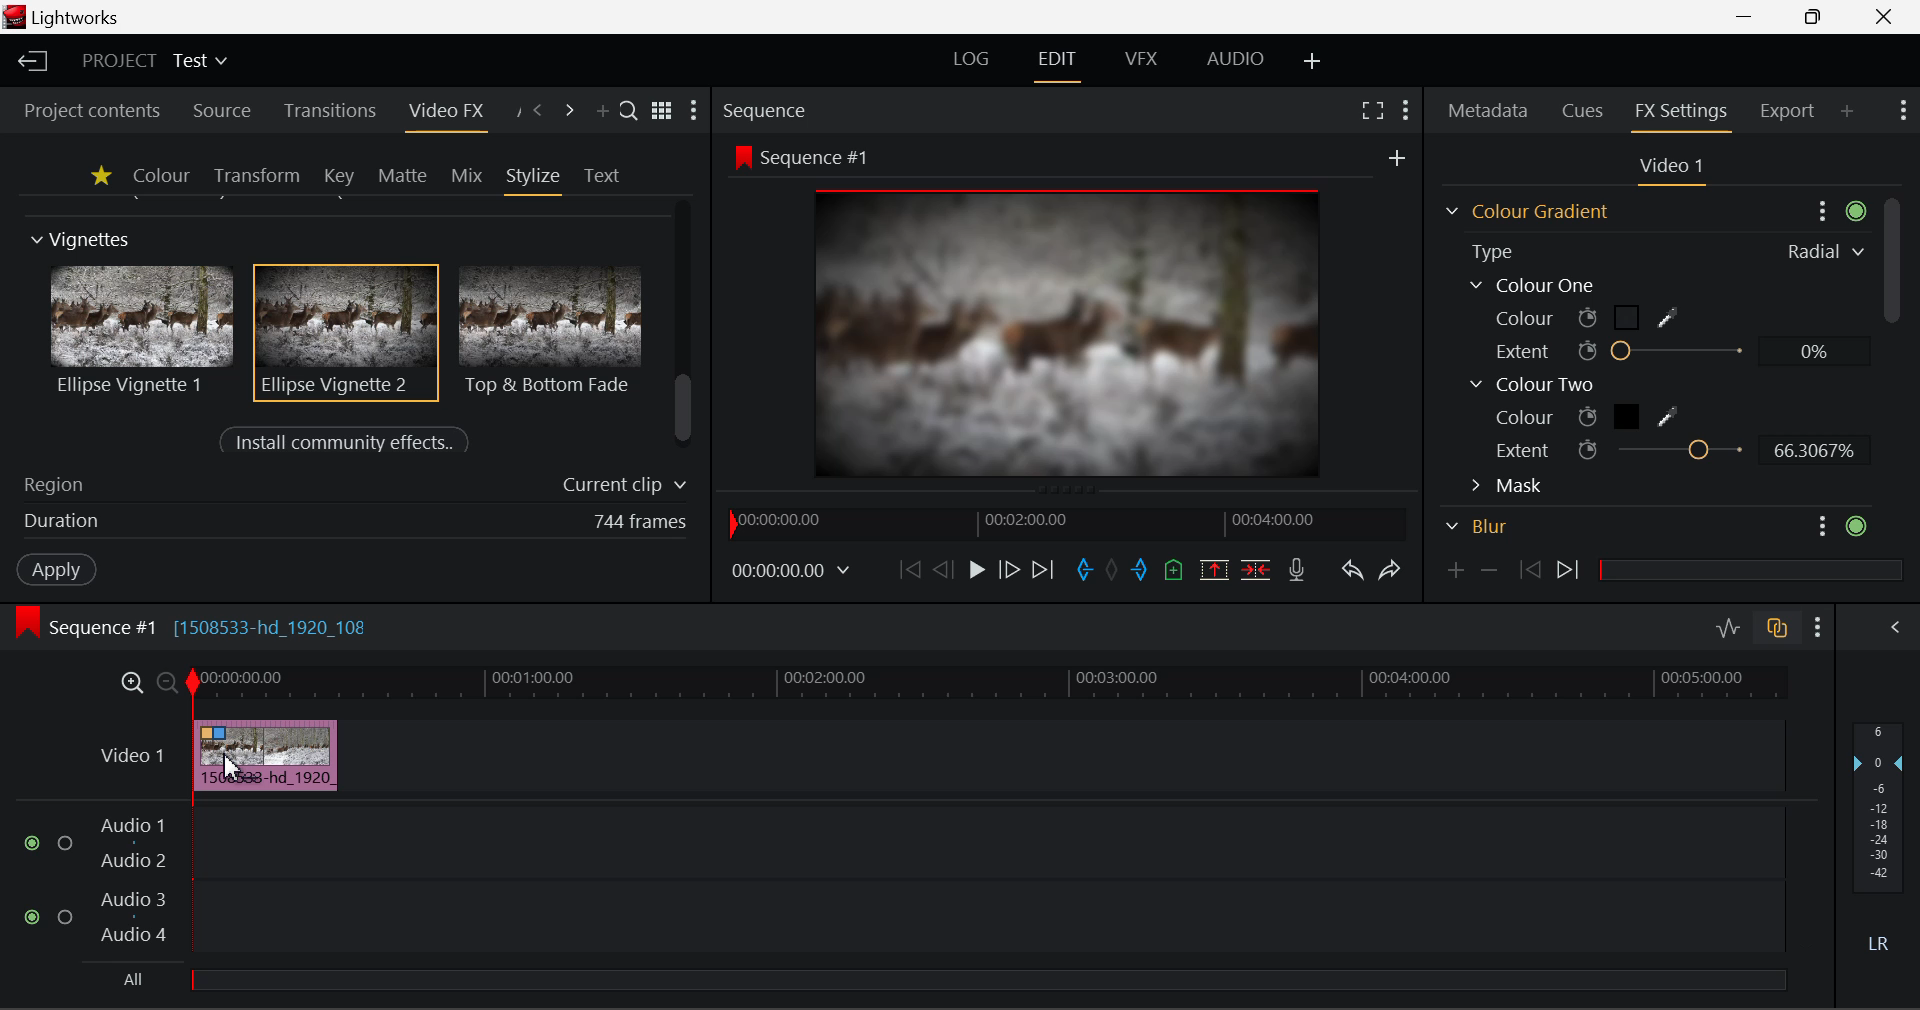 The image size is (1920, 1010). Describe the element at coordinates (466, 174) in the screenshot. I see `Mix` at that location.